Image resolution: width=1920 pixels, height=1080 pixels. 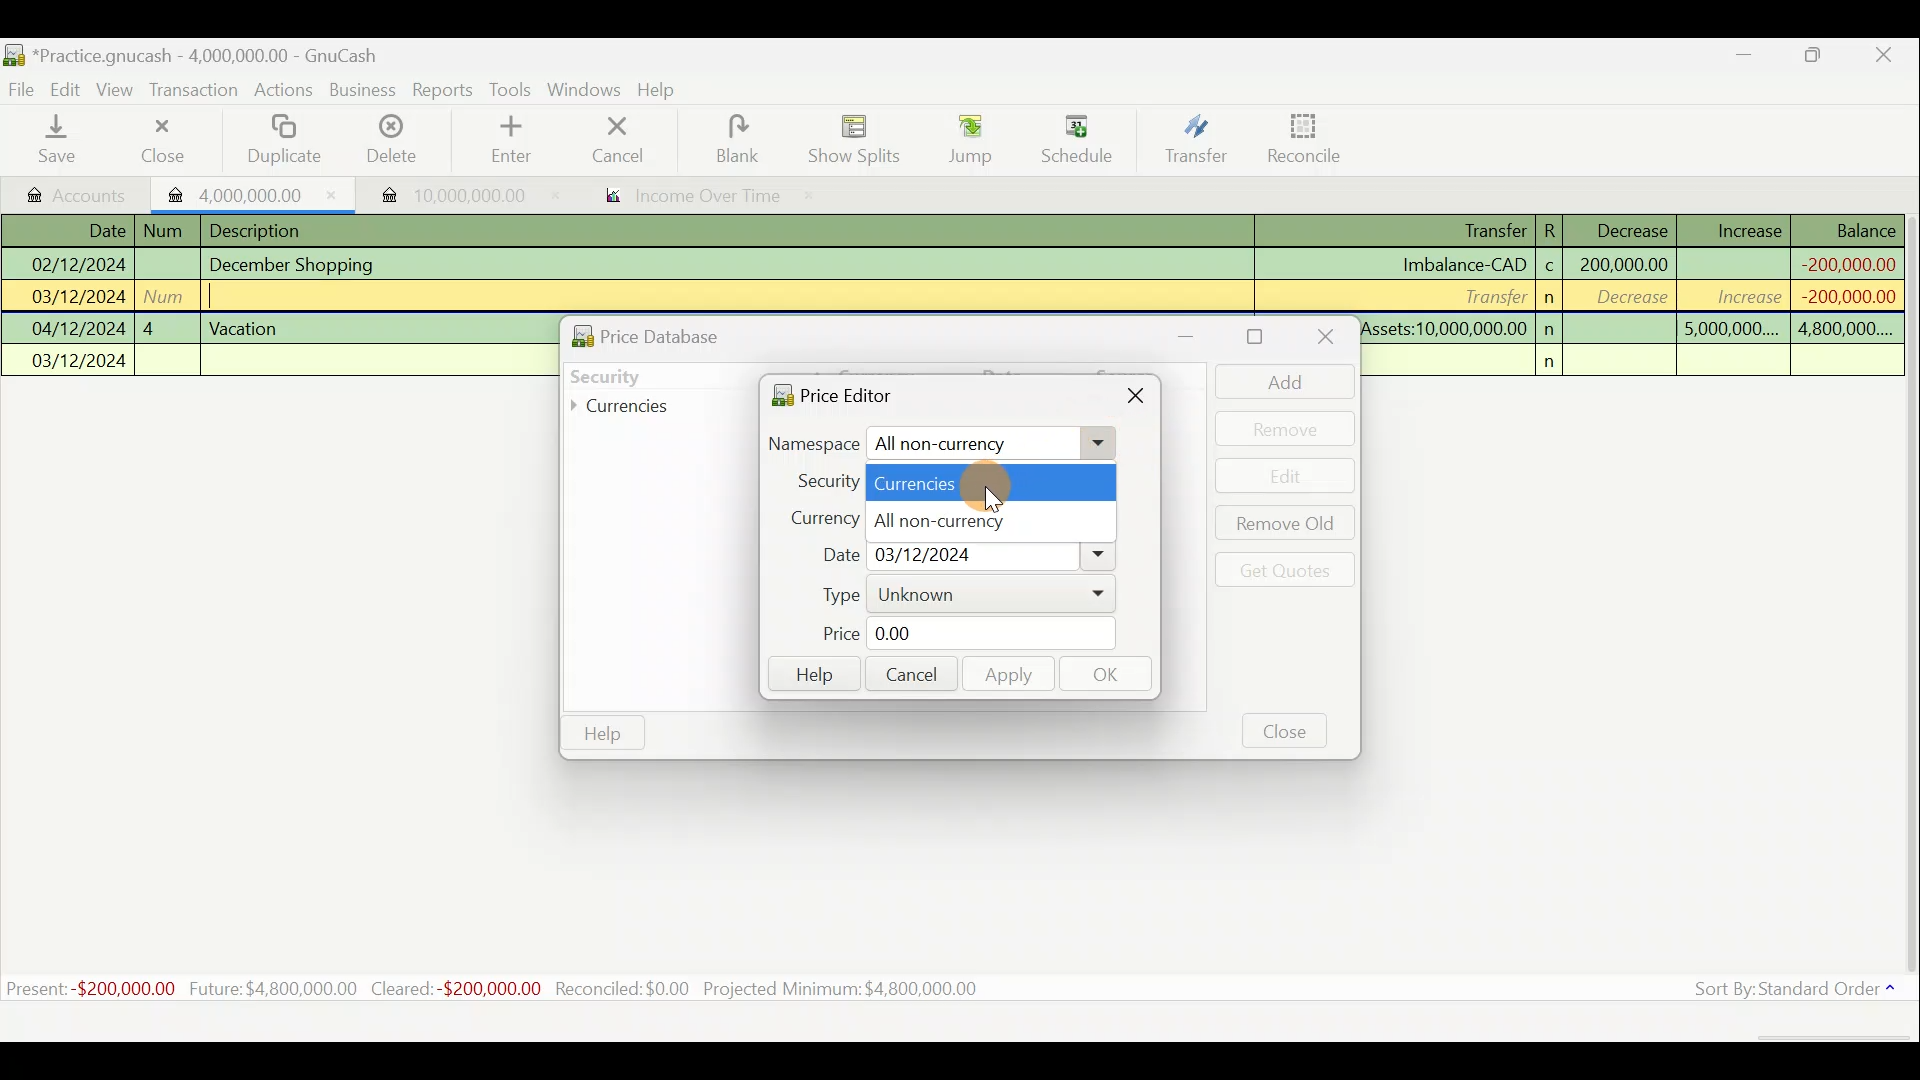 I want to click on -200,000,000, so click(x=1845, y=262).